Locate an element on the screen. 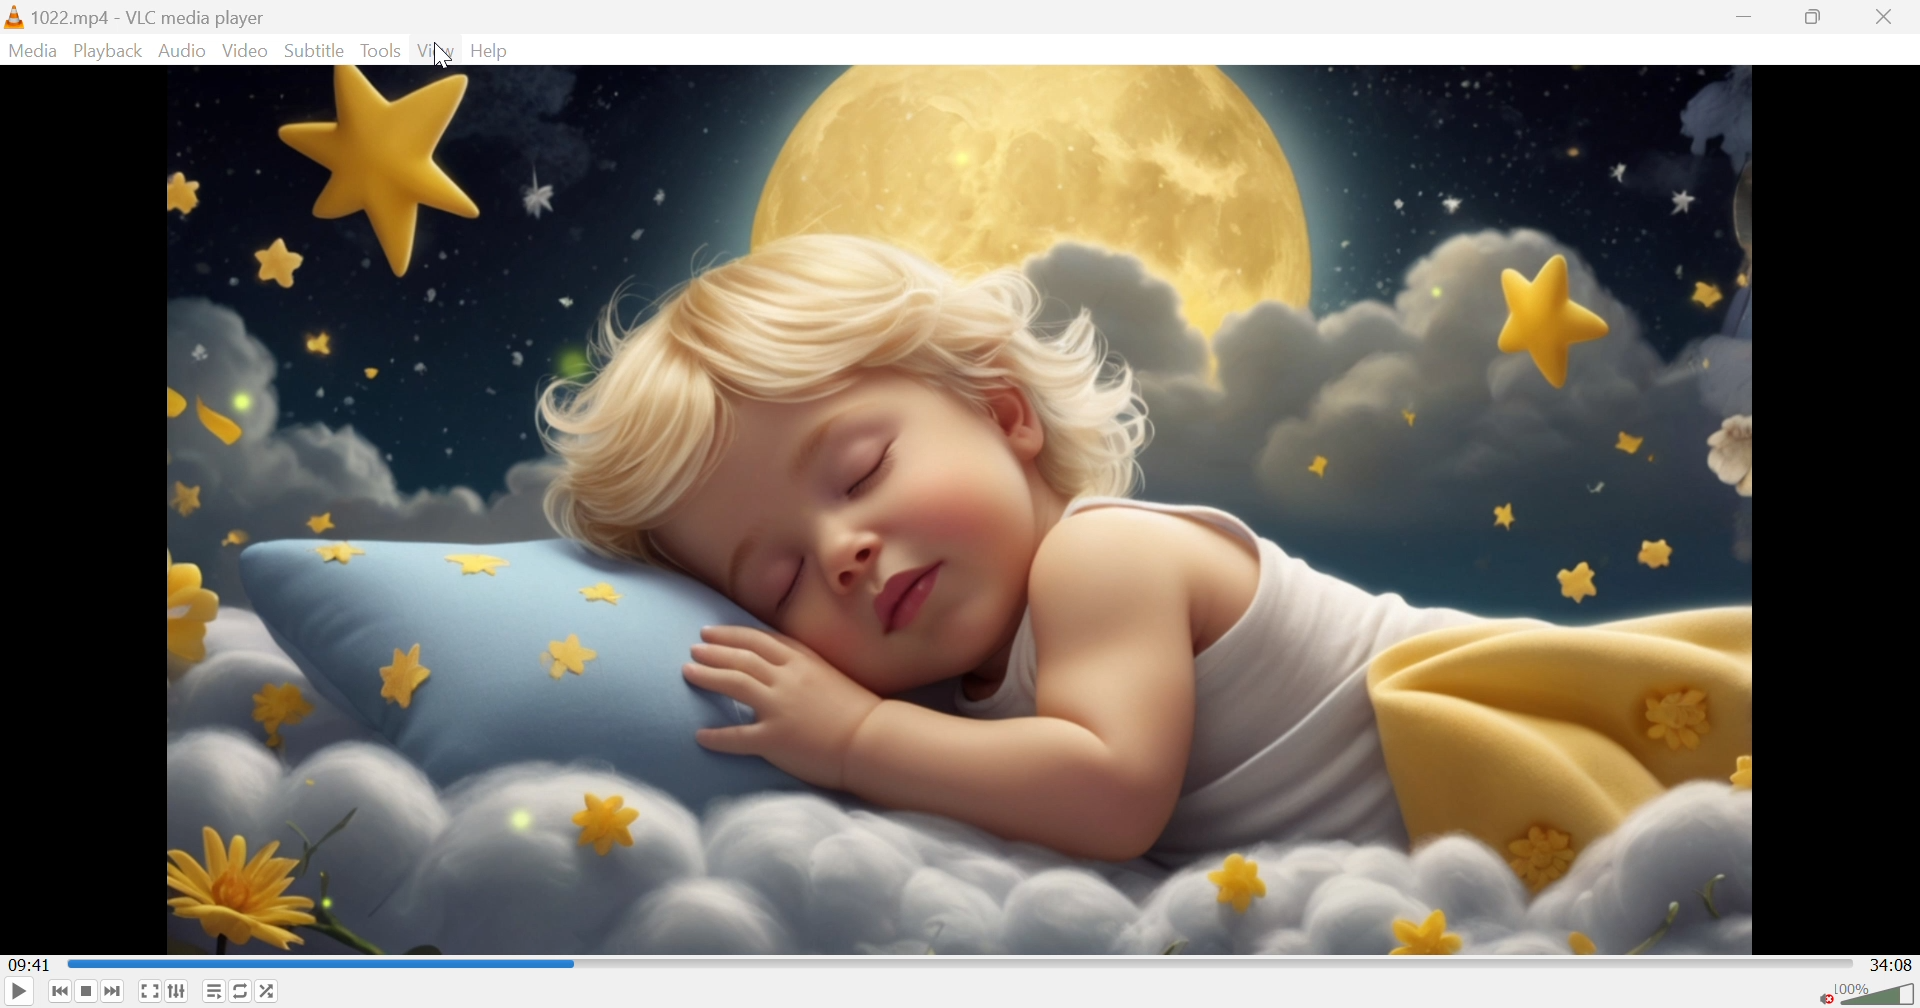 The image size is (1920, 1008). Toggle playlist is located at coordinates (217, 990).